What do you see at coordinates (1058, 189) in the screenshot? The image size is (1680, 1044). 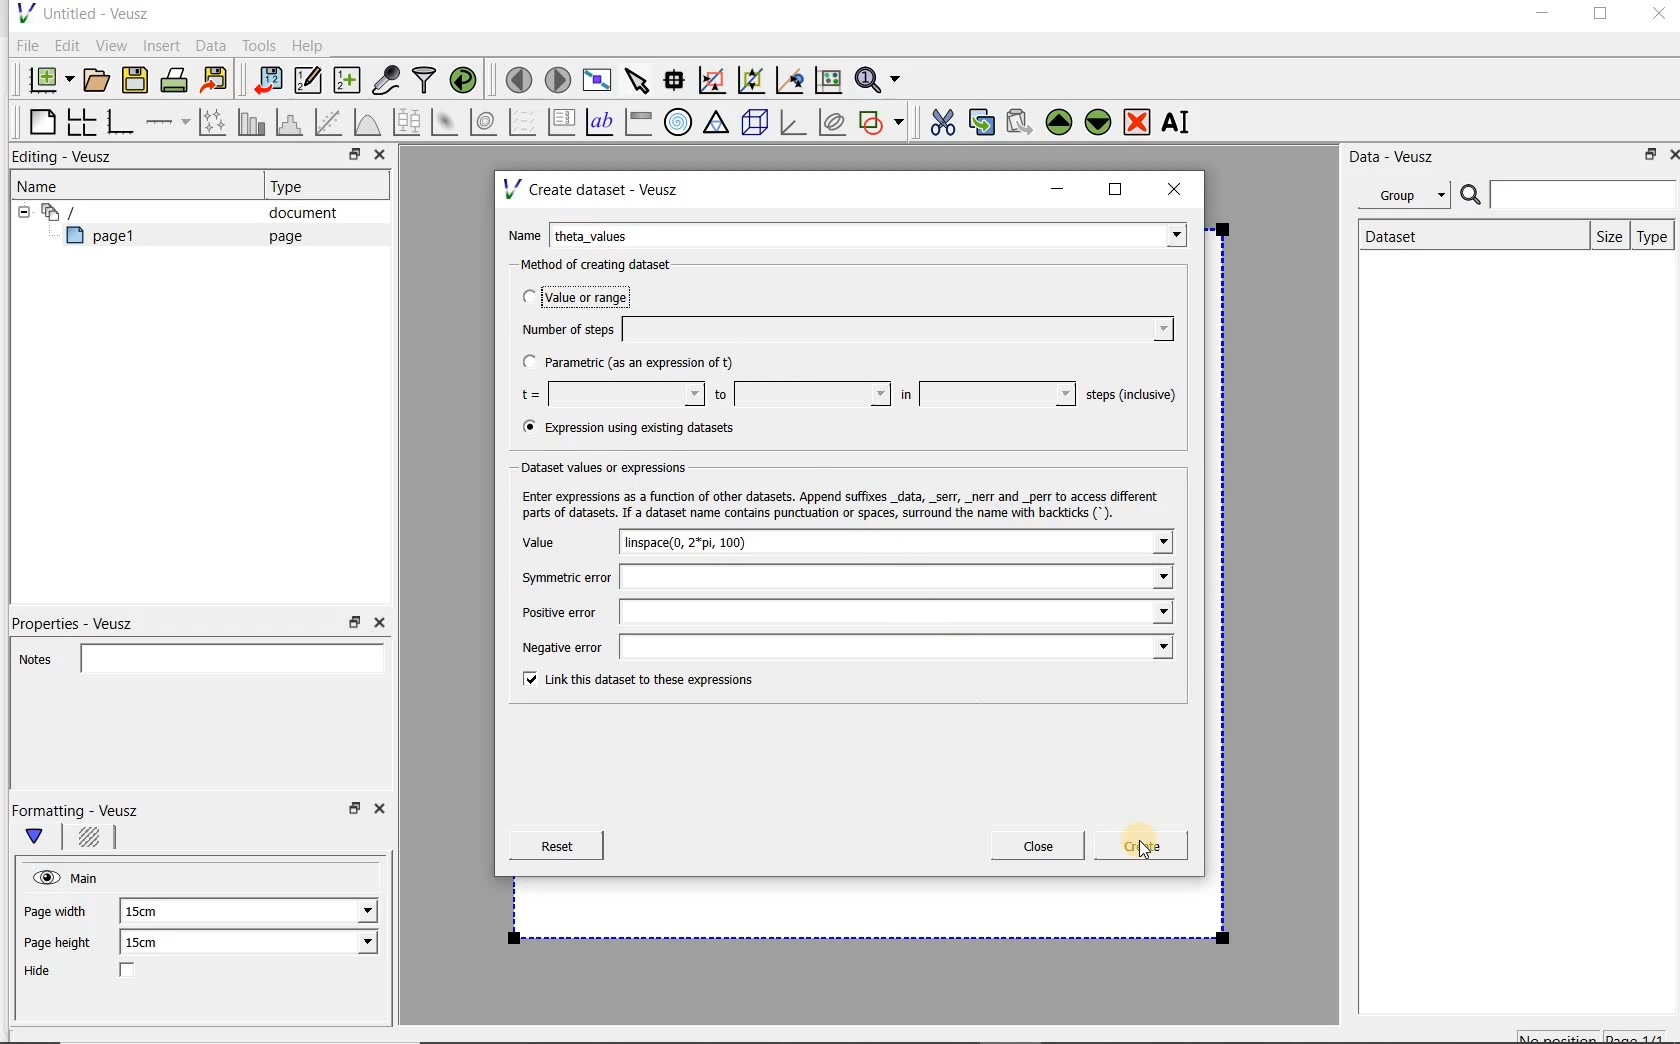 I see `minimize` at bounding box center [1058, 189].